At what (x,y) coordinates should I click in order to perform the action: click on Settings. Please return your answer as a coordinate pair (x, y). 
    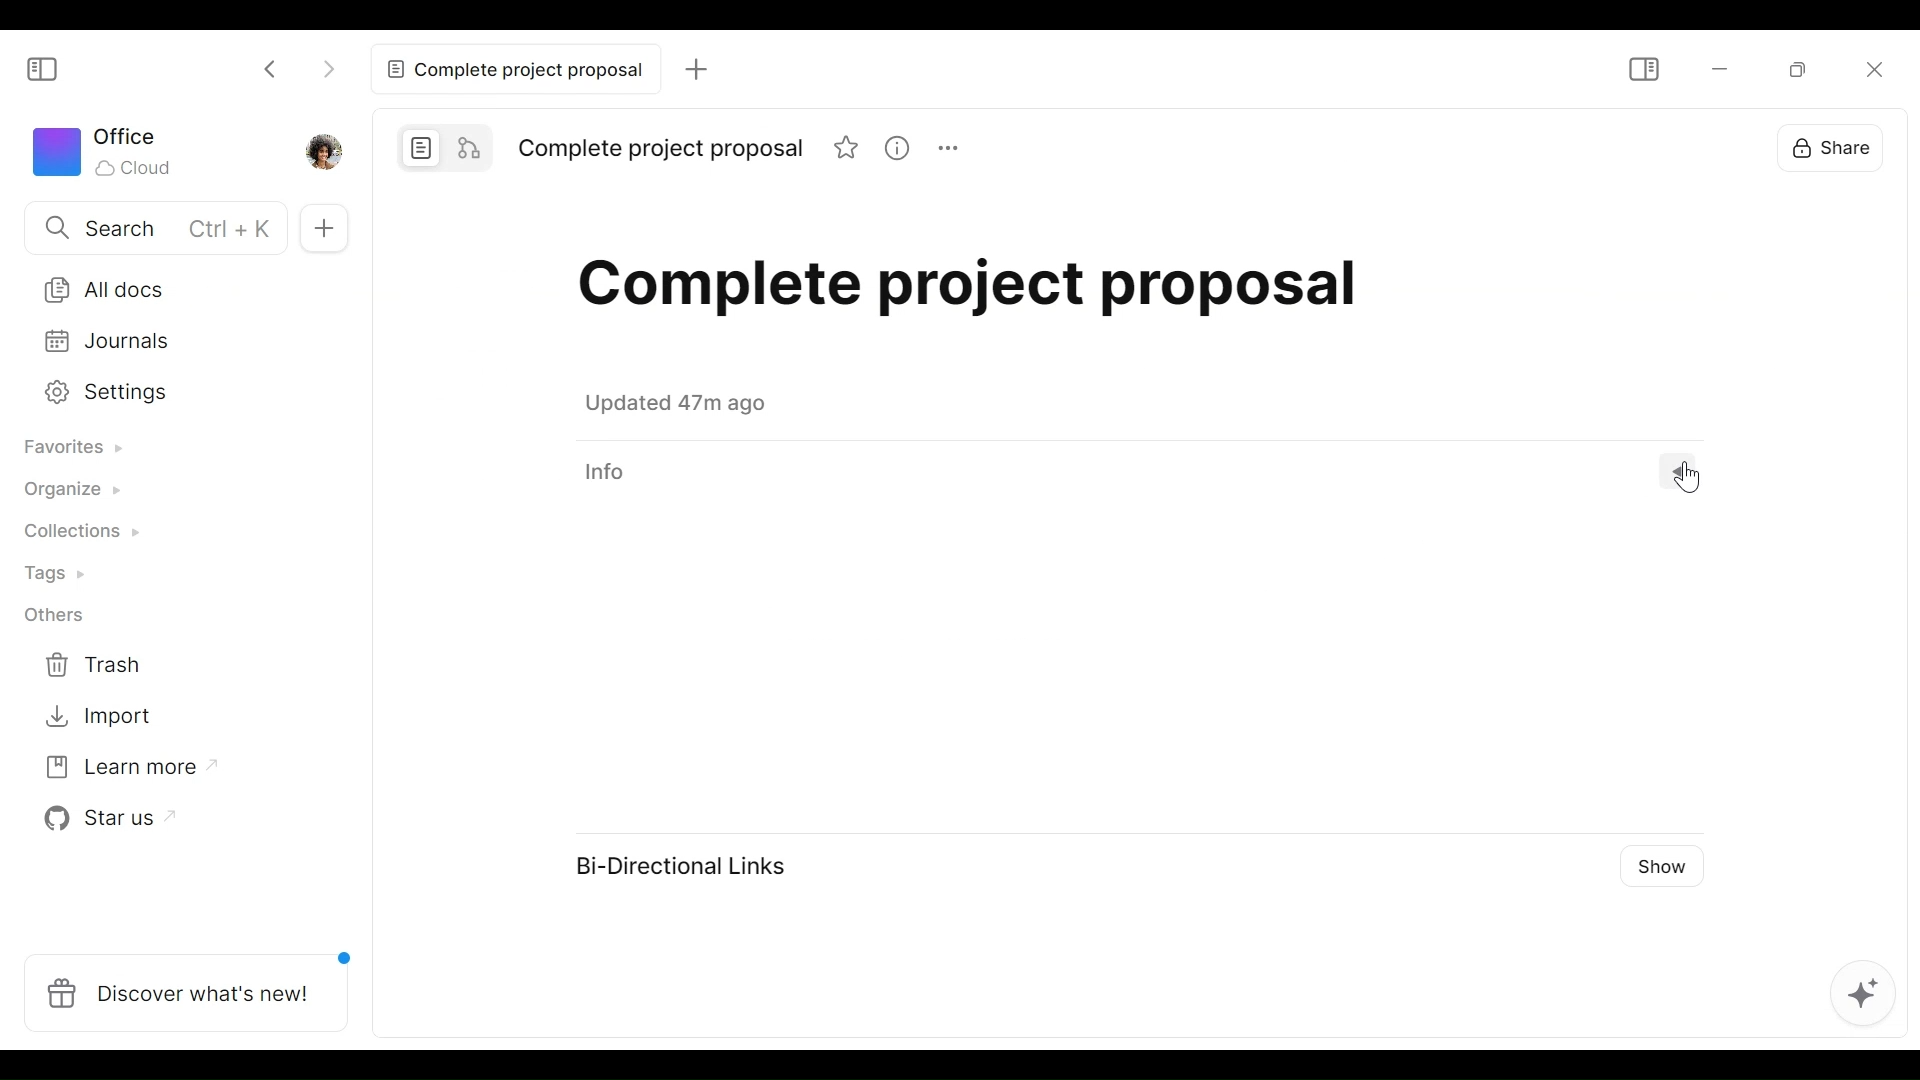
    Looking at the image, I should click on (167, 393).